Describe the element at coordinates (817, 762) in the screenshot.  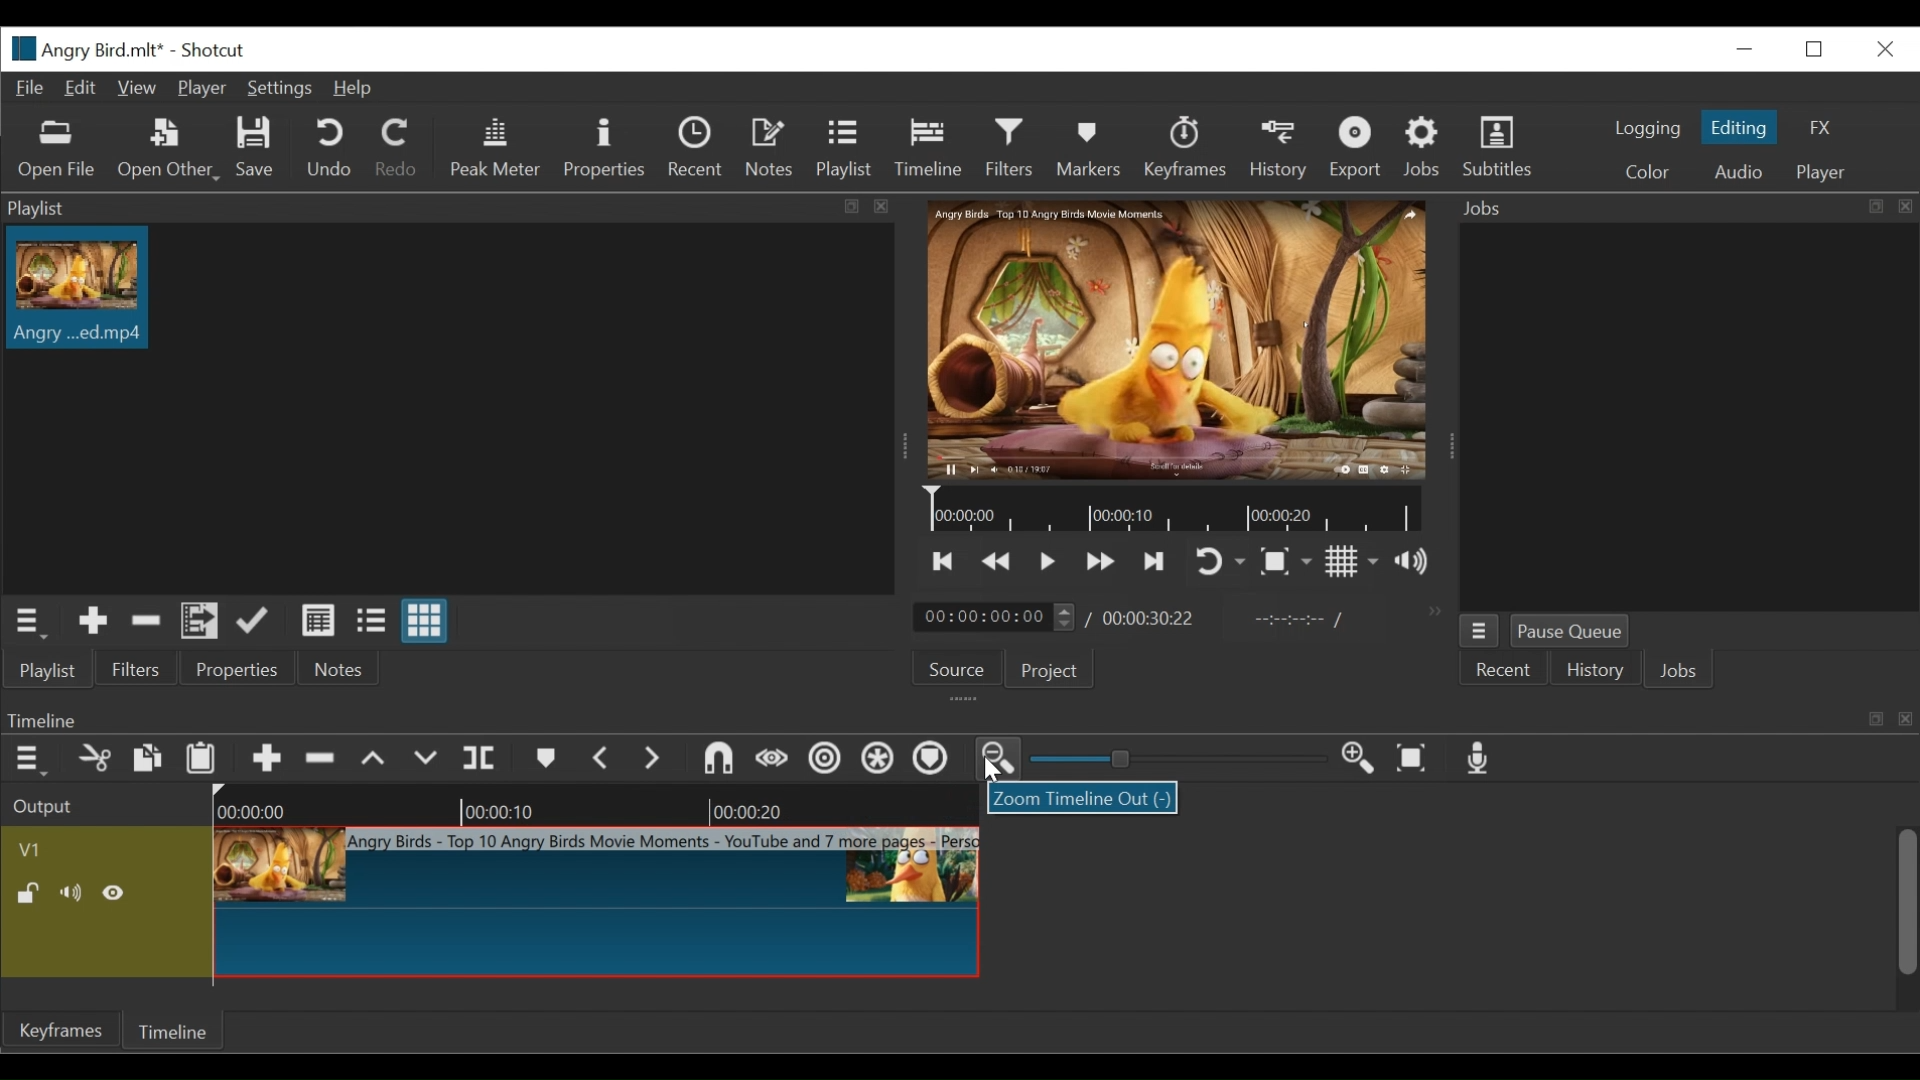
I see `Set Second Simple Keyframe` at that location.